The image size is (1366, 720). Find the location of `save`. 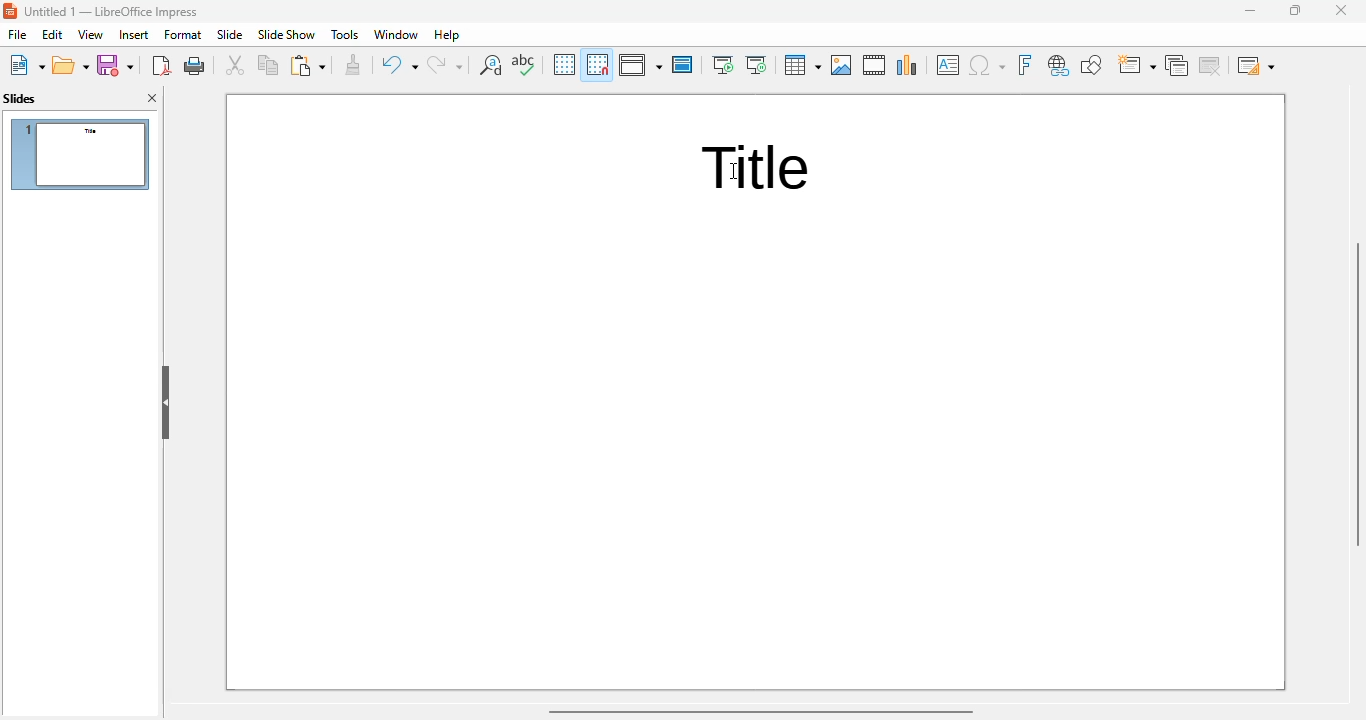

save is located at coordinates (115, 65).